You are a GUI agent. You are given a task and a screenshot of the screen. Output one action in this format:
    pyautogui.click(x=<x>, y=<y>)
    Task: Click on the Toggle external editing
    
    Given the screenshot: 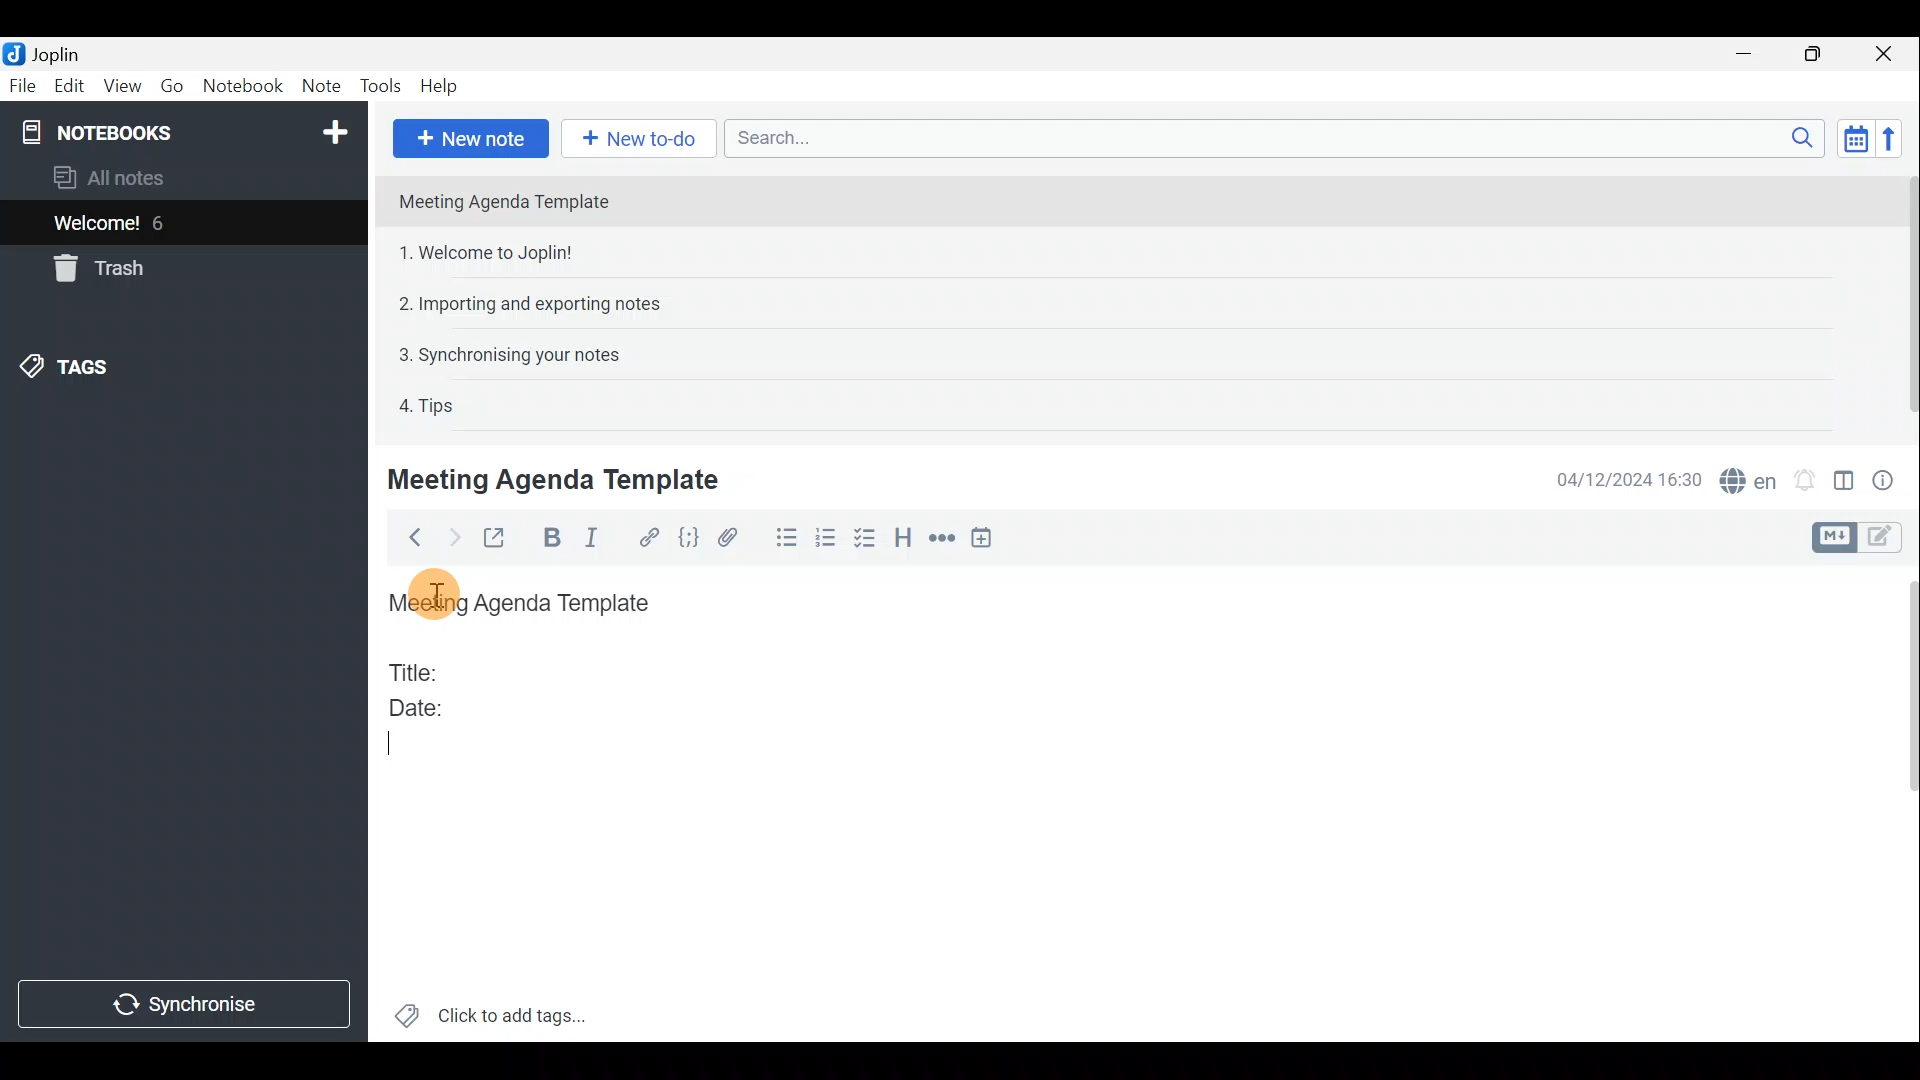 What is the action you would take?
    pyautogui.click(x=500, y=539)
    